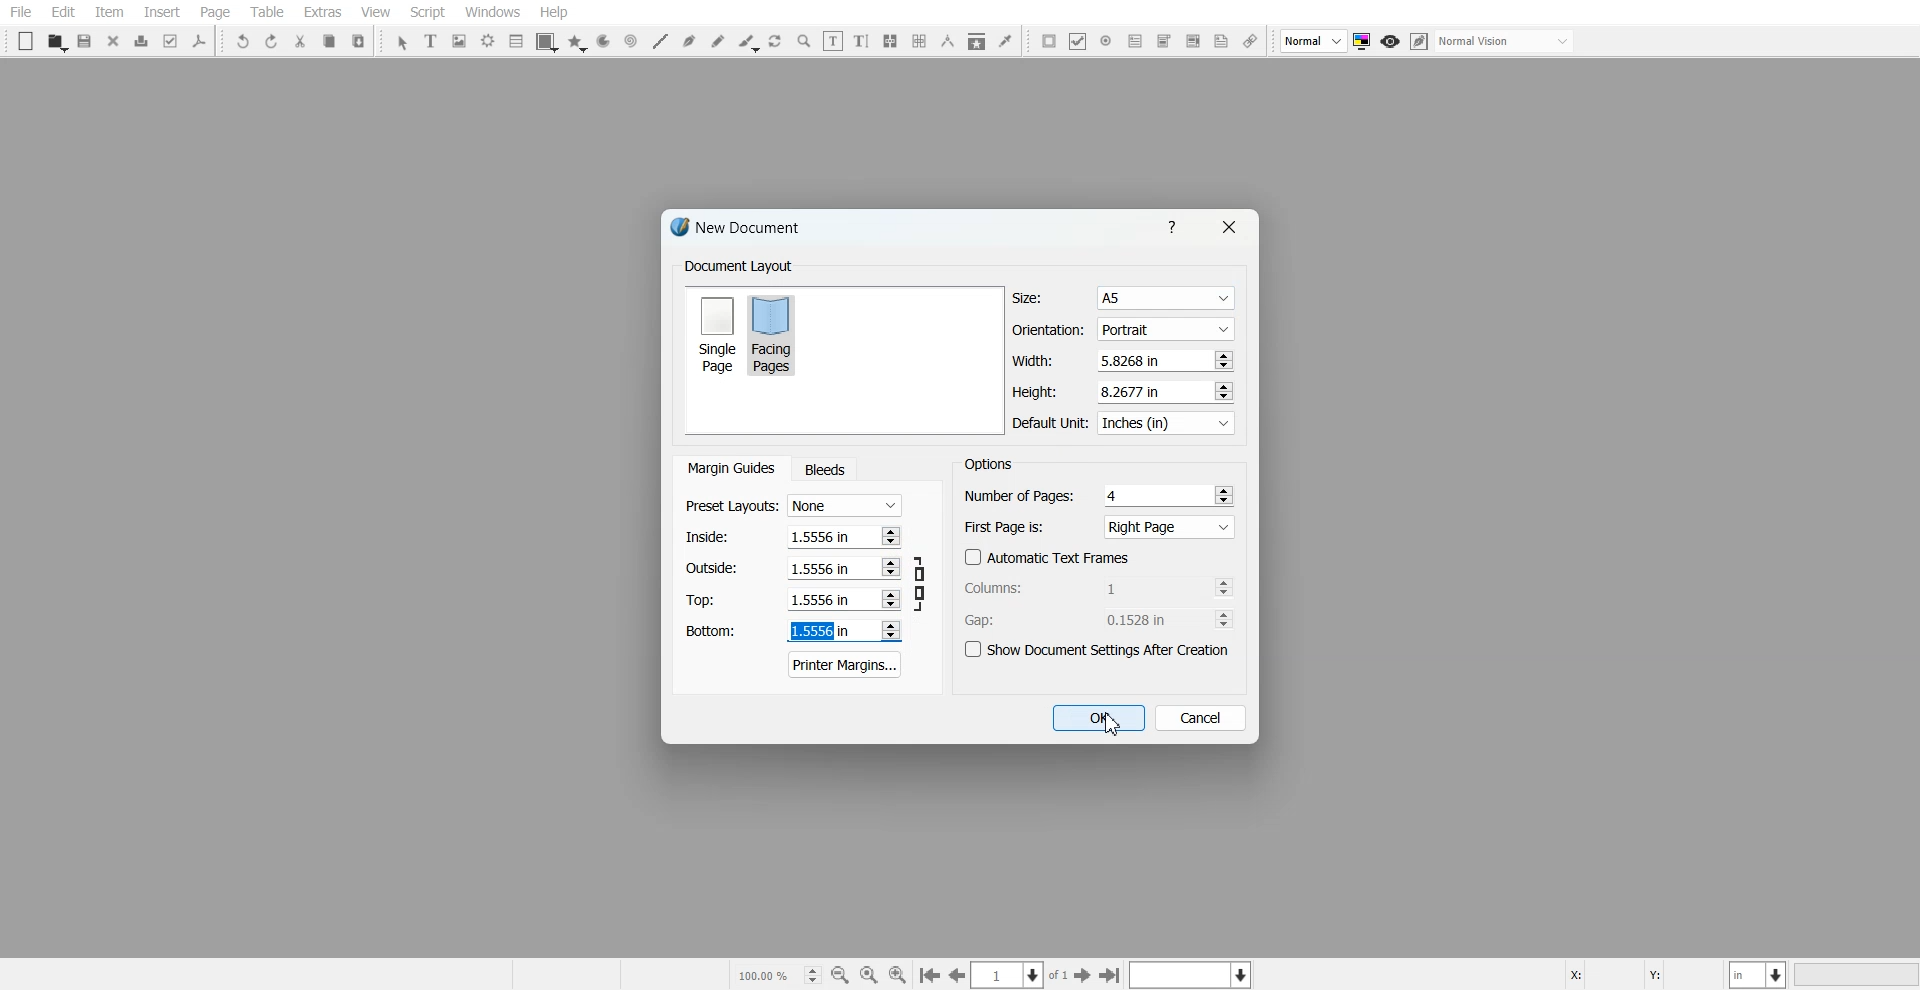 The height and width of the screenshot is (990, 1920). What do you see at coordinates (460, 41) in the screenshot?
I see `Image Frame` at bounding box center [460, 41].